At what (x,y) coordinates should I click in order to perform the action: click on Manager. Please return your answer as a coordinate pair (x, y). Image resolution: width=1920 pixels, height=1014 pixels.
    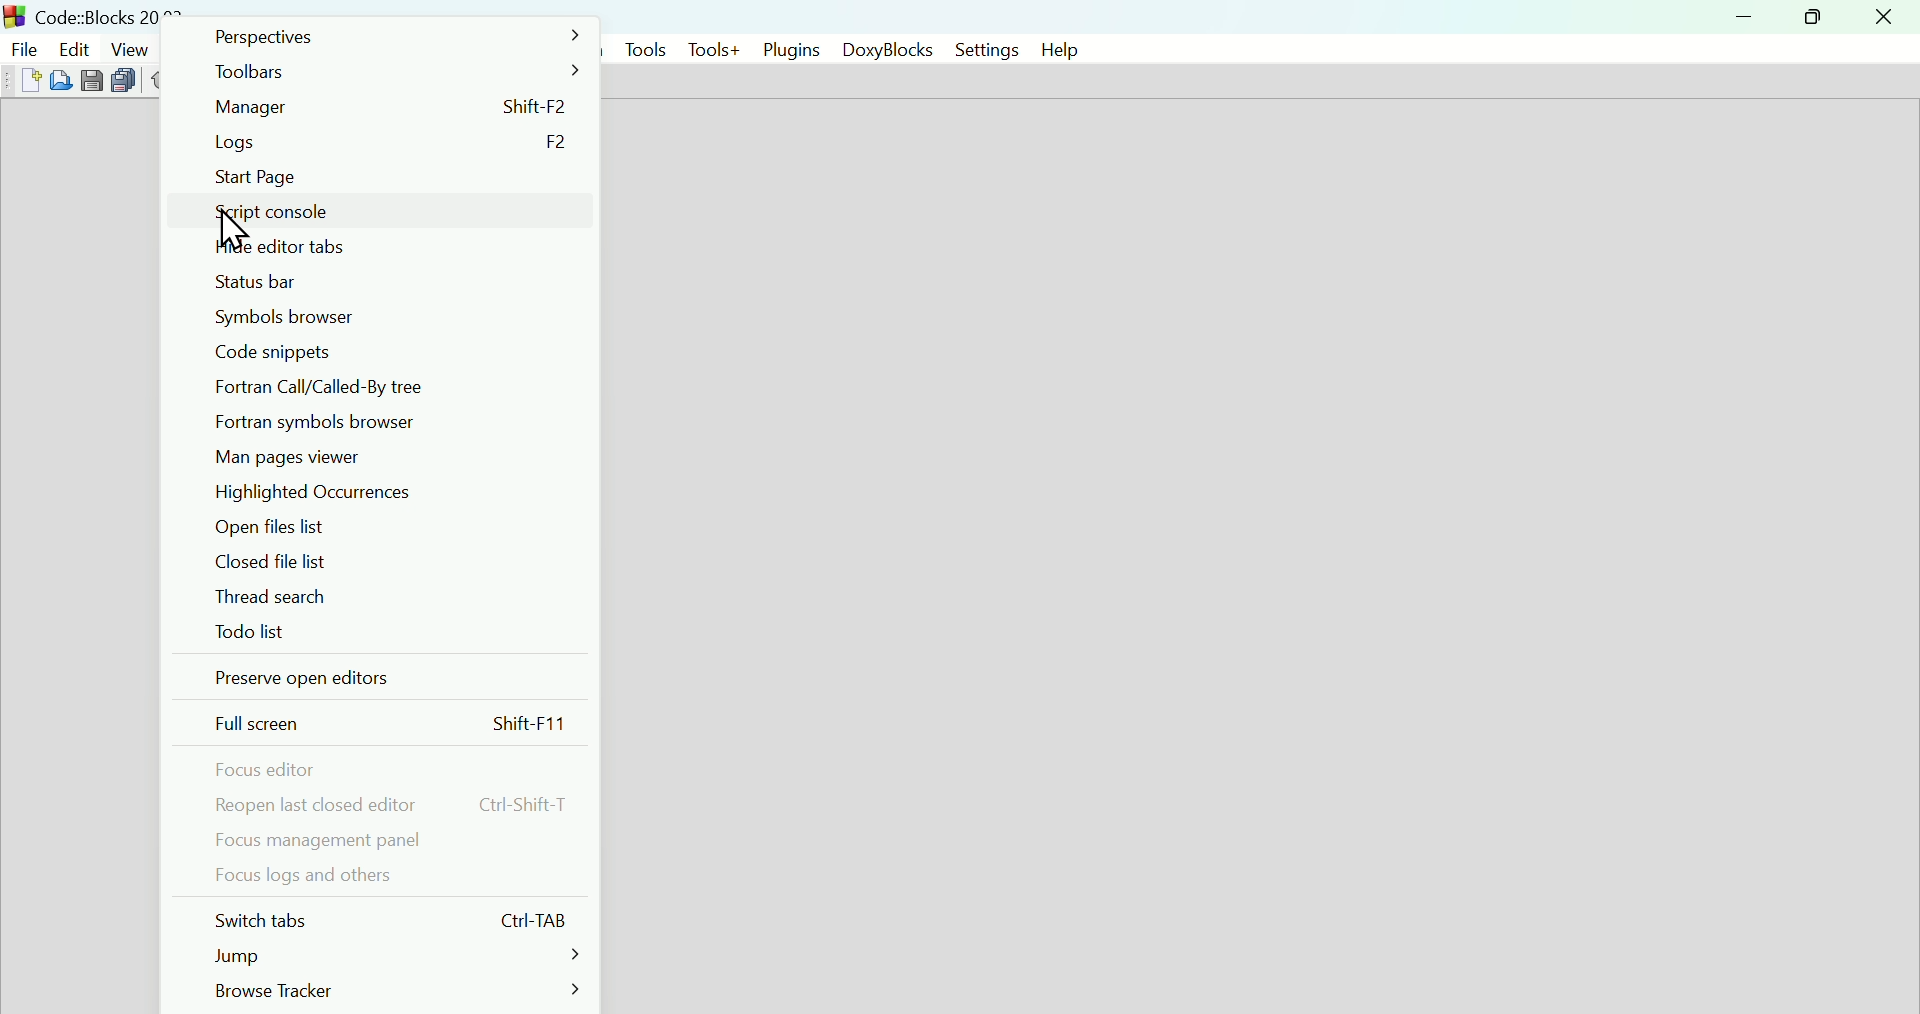
    Looking at the image, I should click on (391, 107).